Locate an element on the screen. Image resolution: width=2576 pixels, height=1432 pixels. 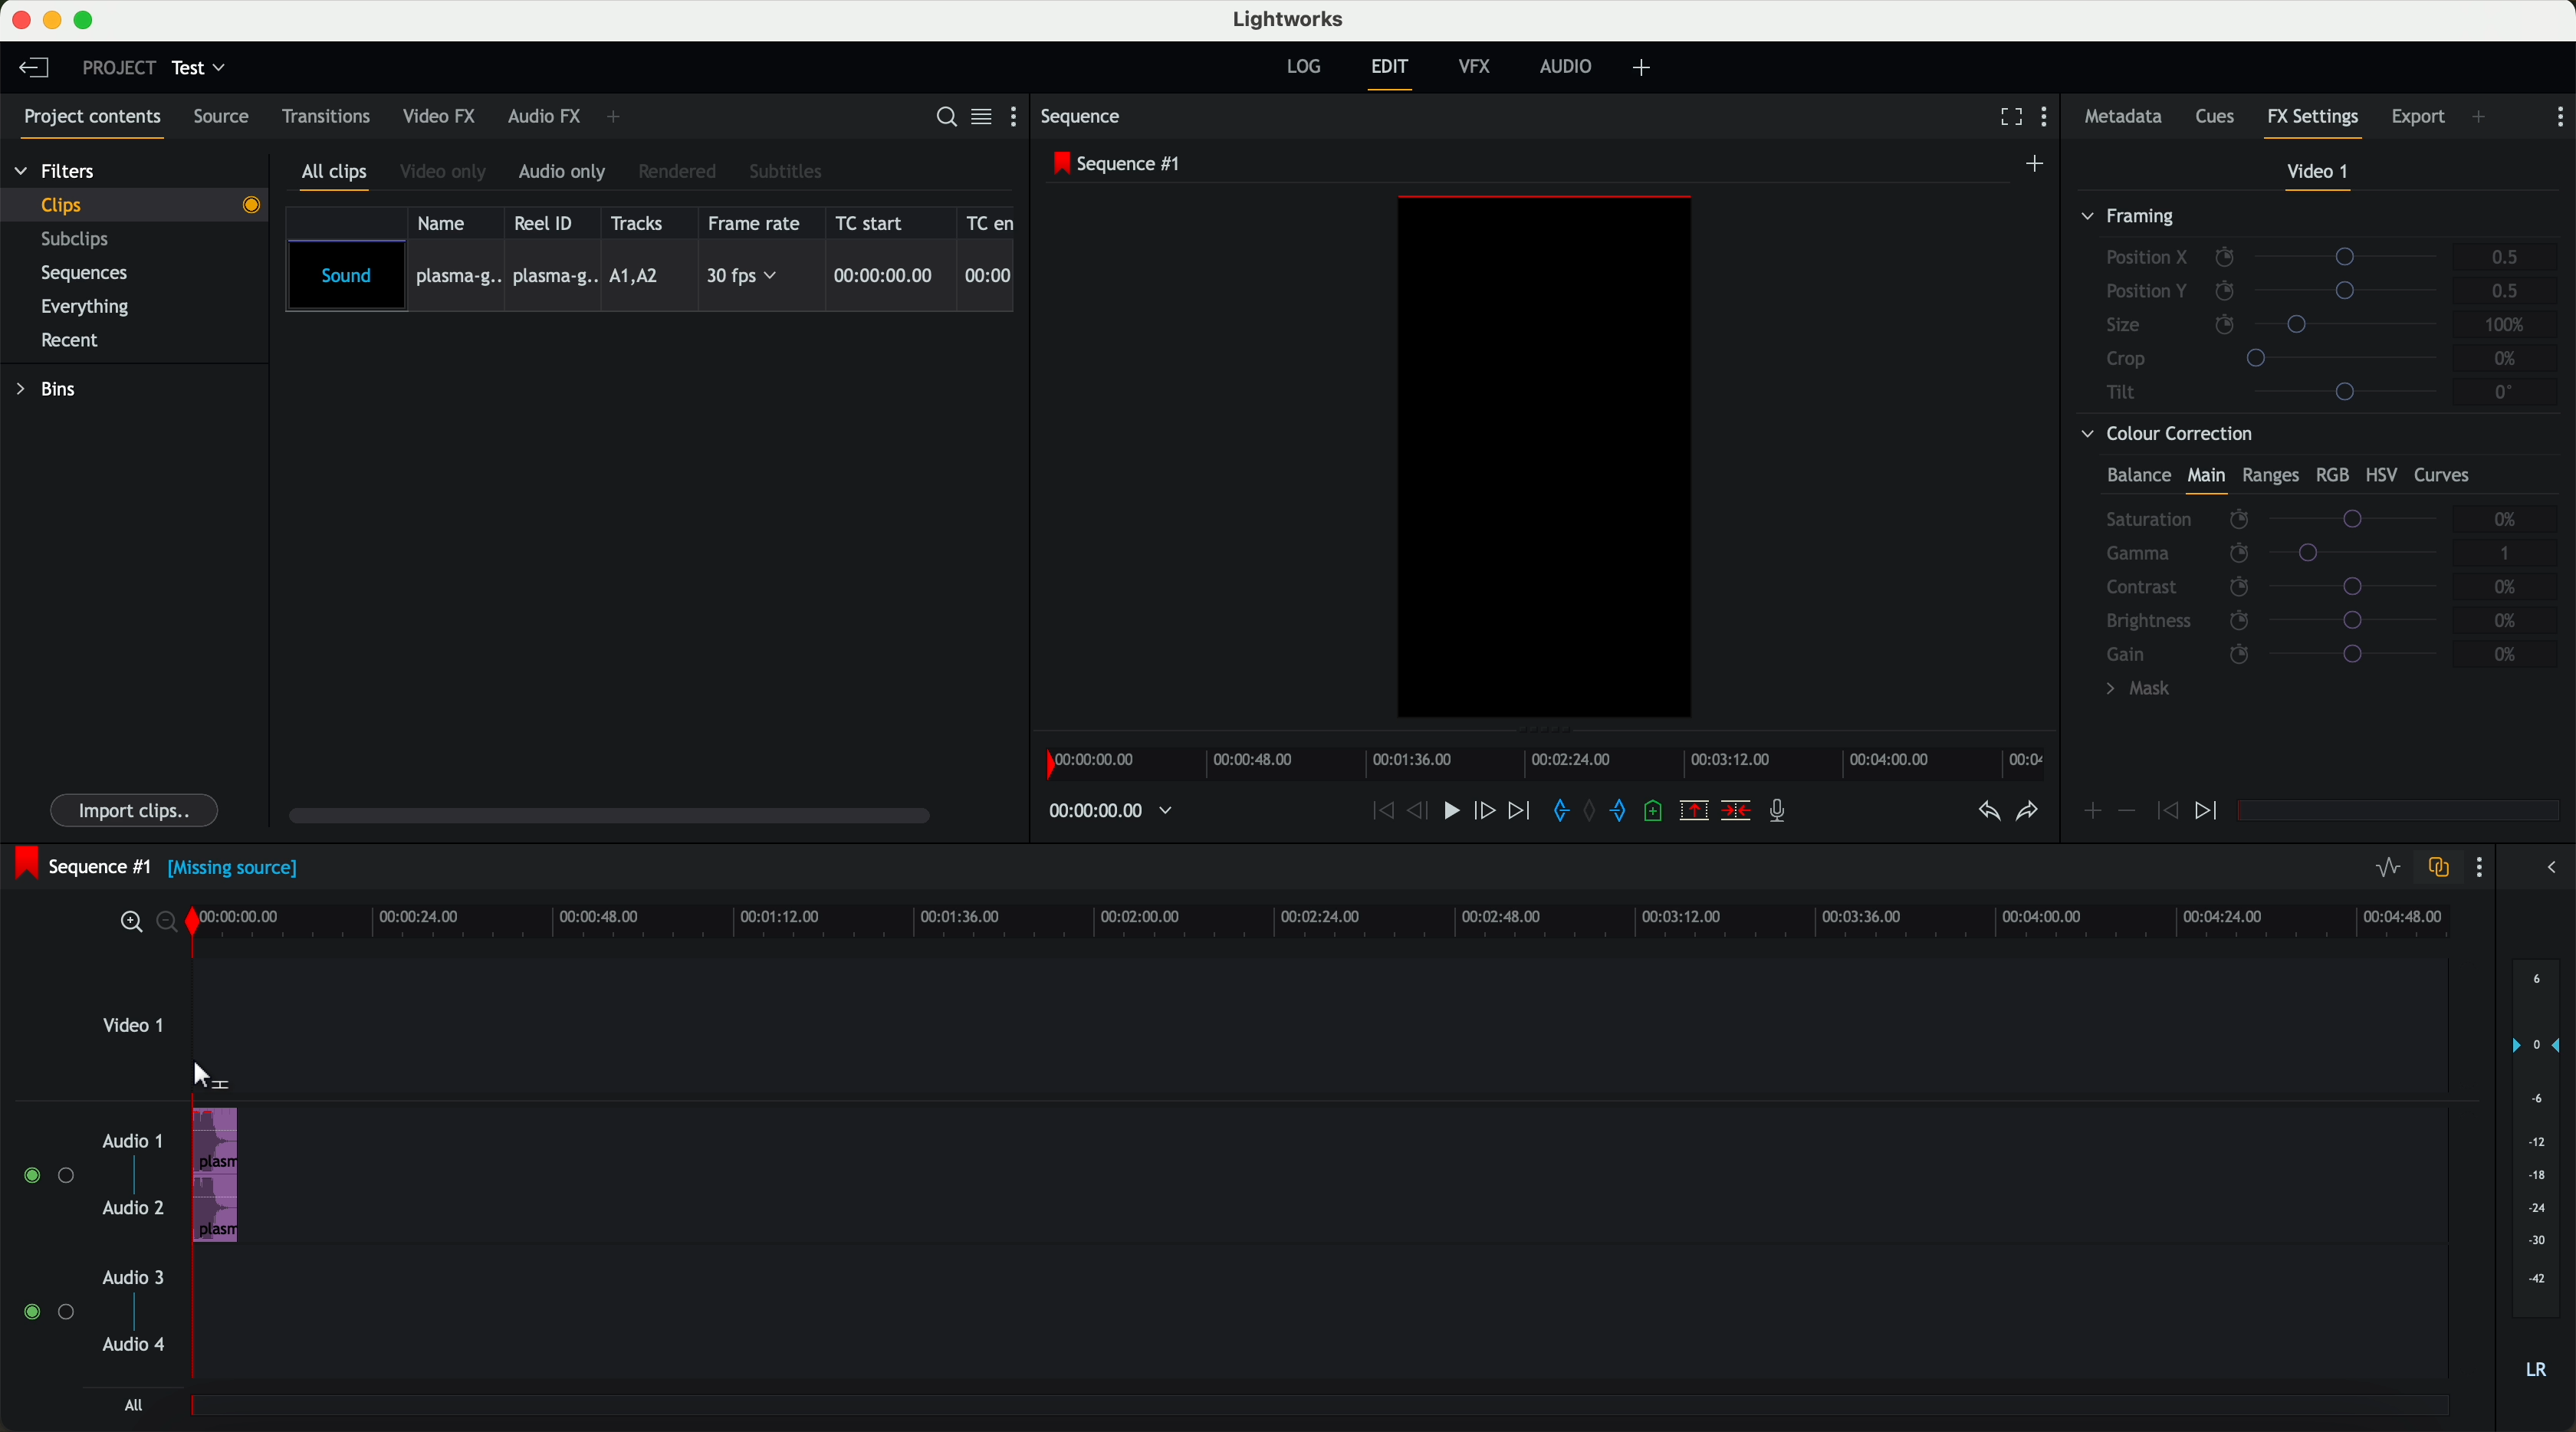
minimize is located at coordinates (52, 21).